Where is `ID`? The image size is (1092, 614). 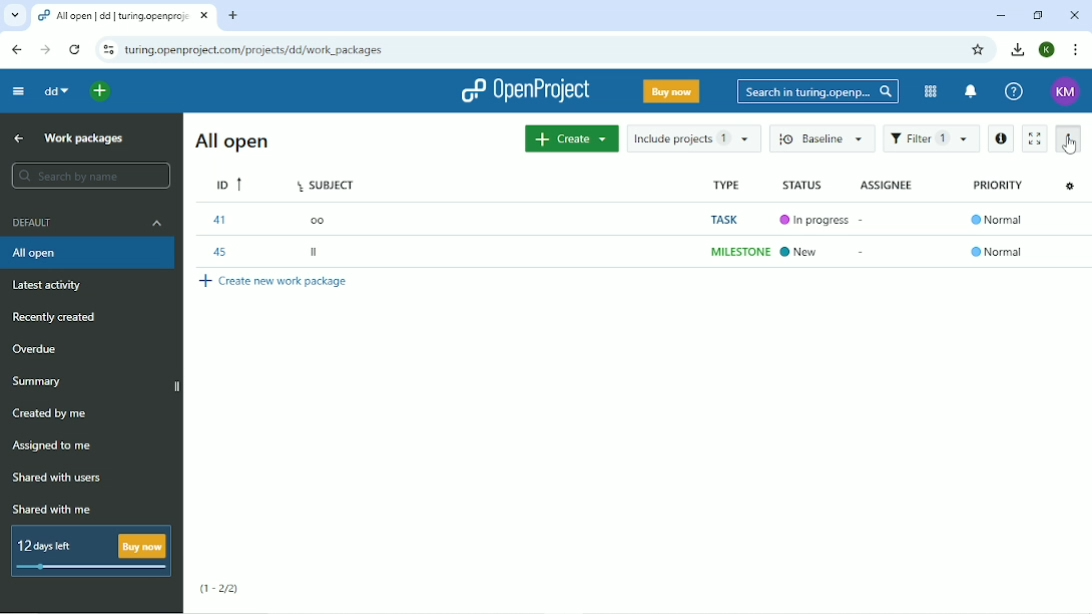 ID is located at coordinates (230, 185).